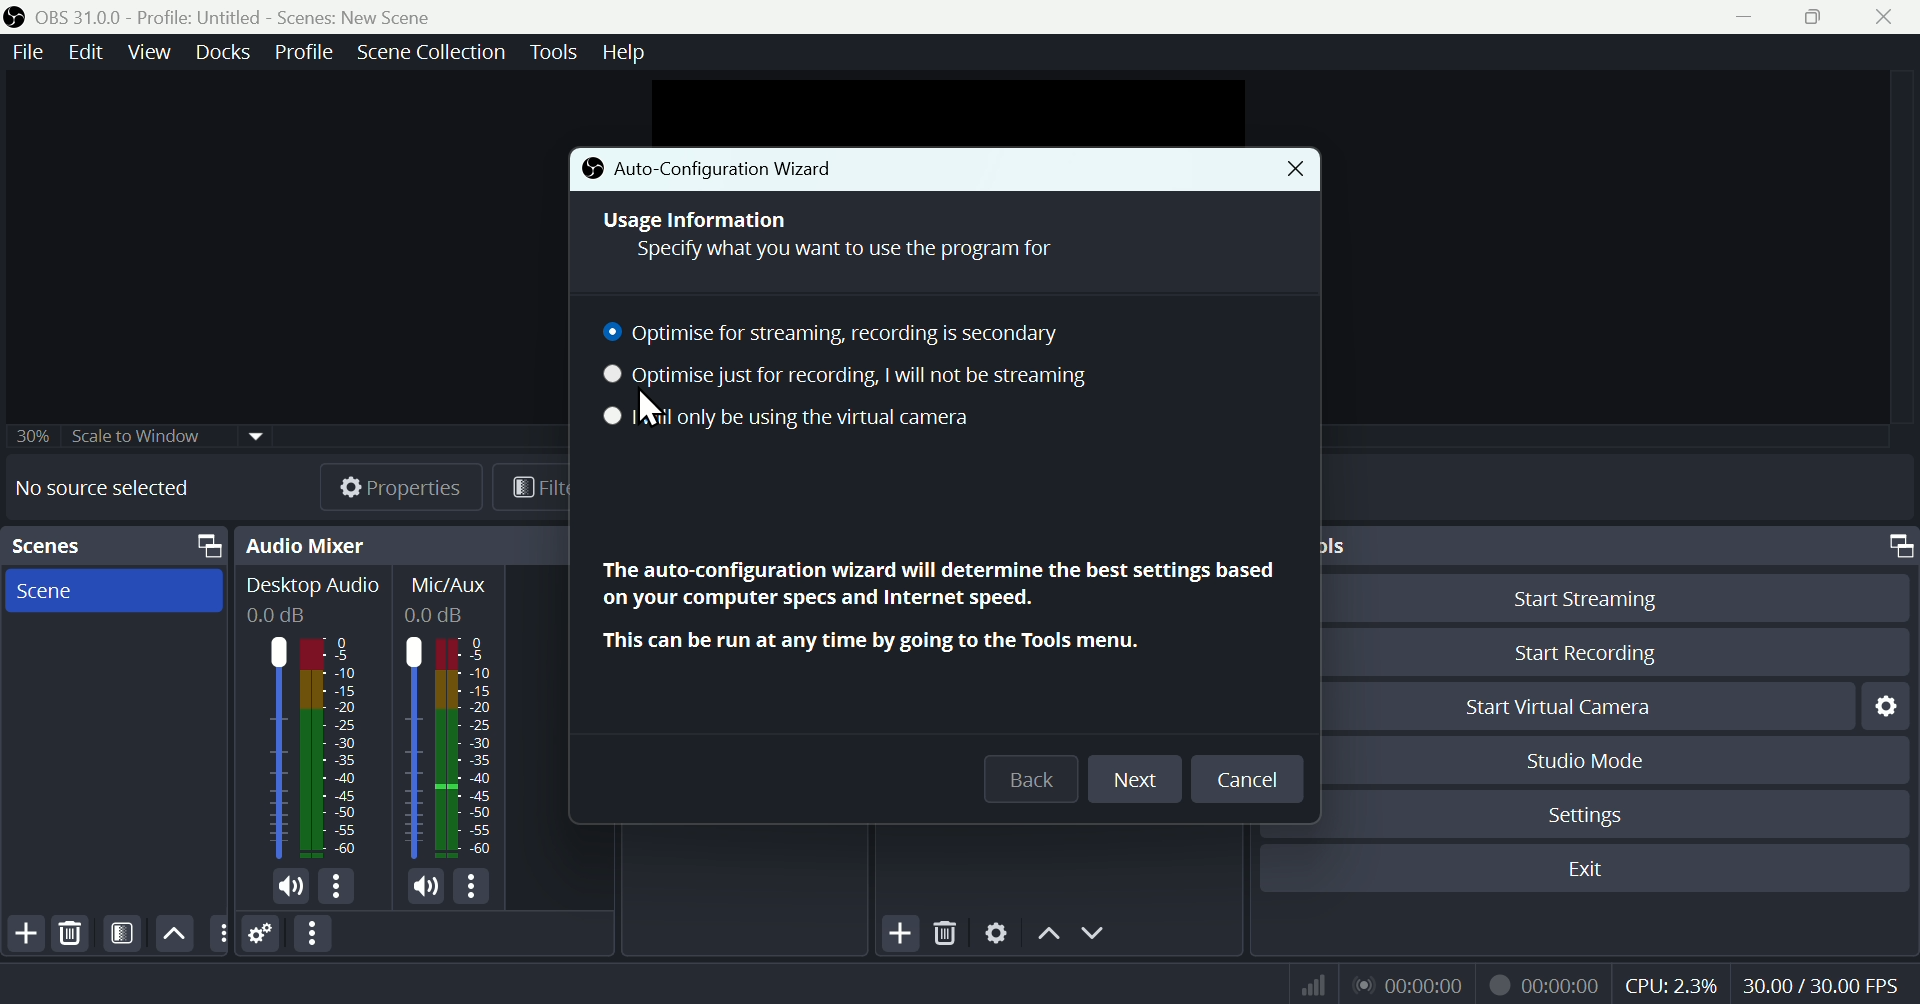 The height and width of the screenshot is (1004, 1920). What do you see at coordinates (1583, 869) in the screenshot?
I see `Exit` at bounding box center [1583, 869].